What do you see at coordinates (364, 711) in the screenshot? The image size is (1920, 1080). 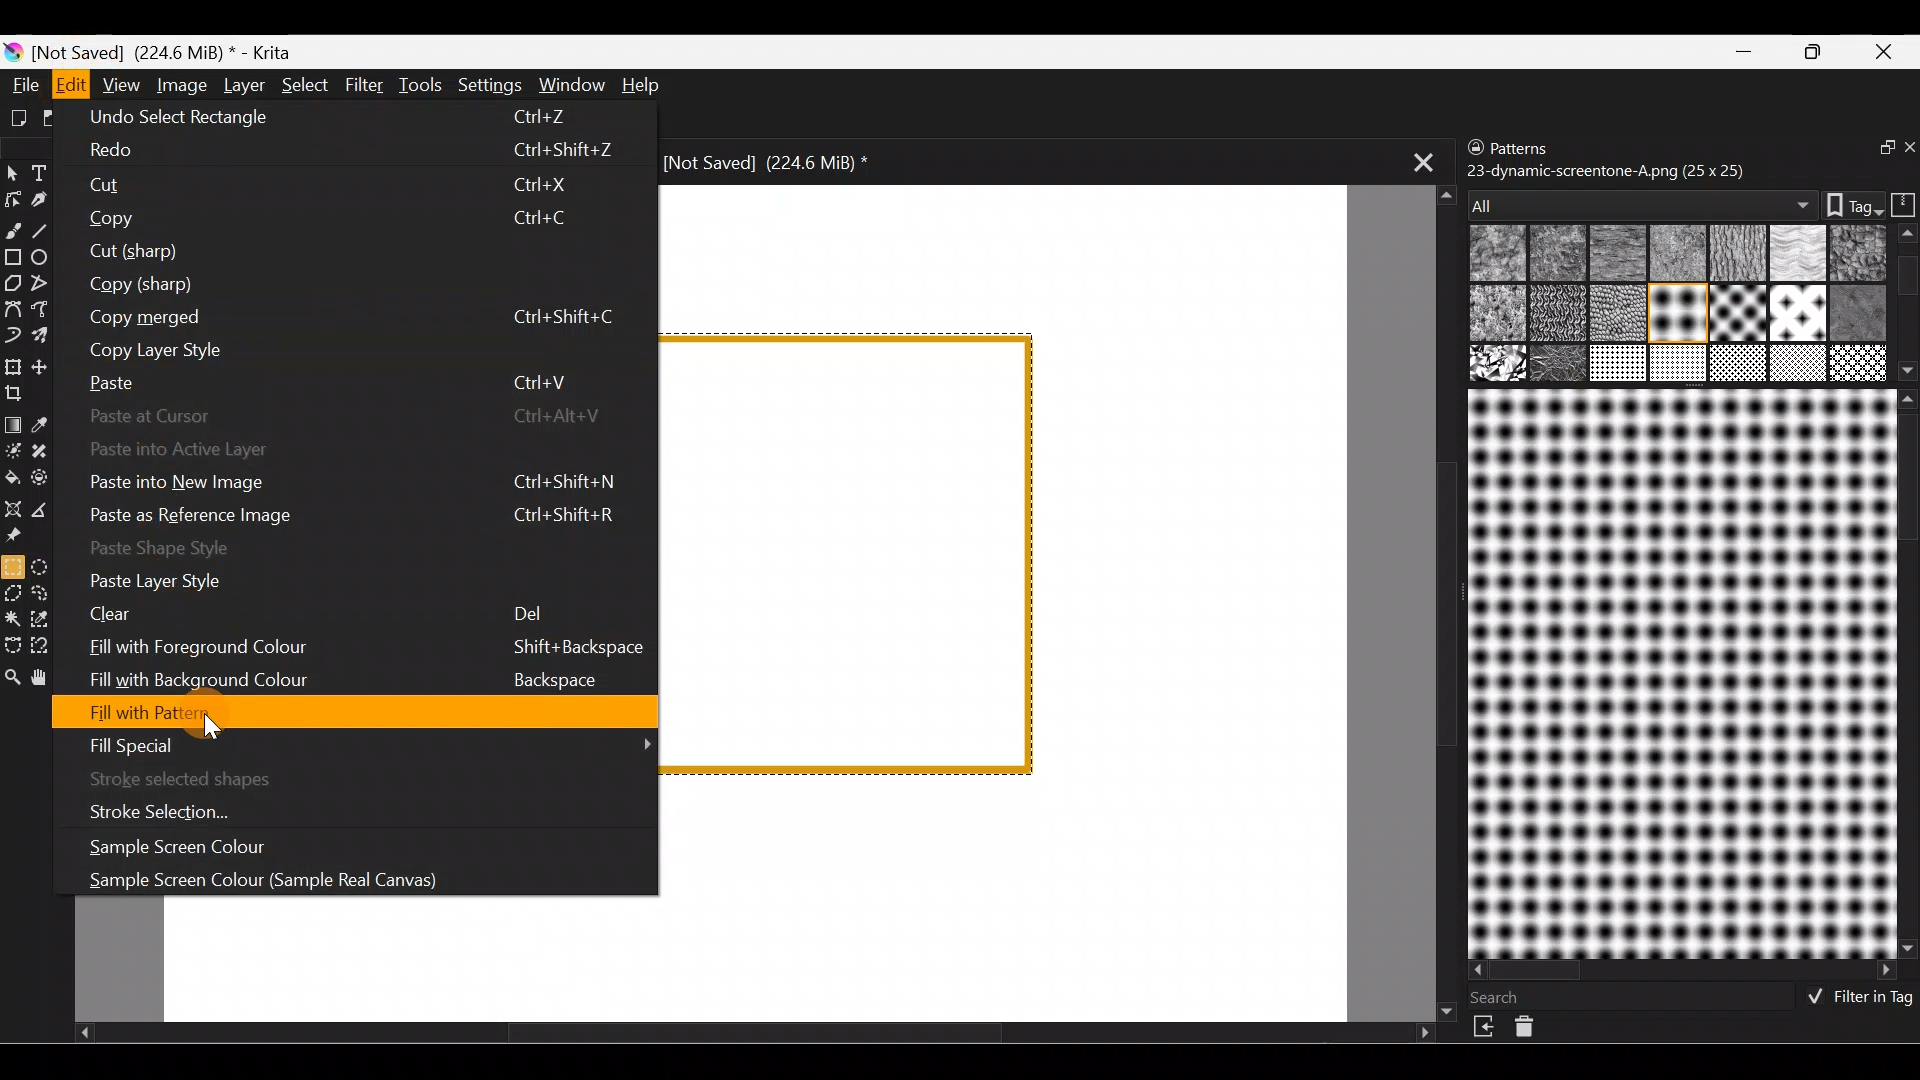 I see `Fill with pattern` at bounding box center [364, 711].